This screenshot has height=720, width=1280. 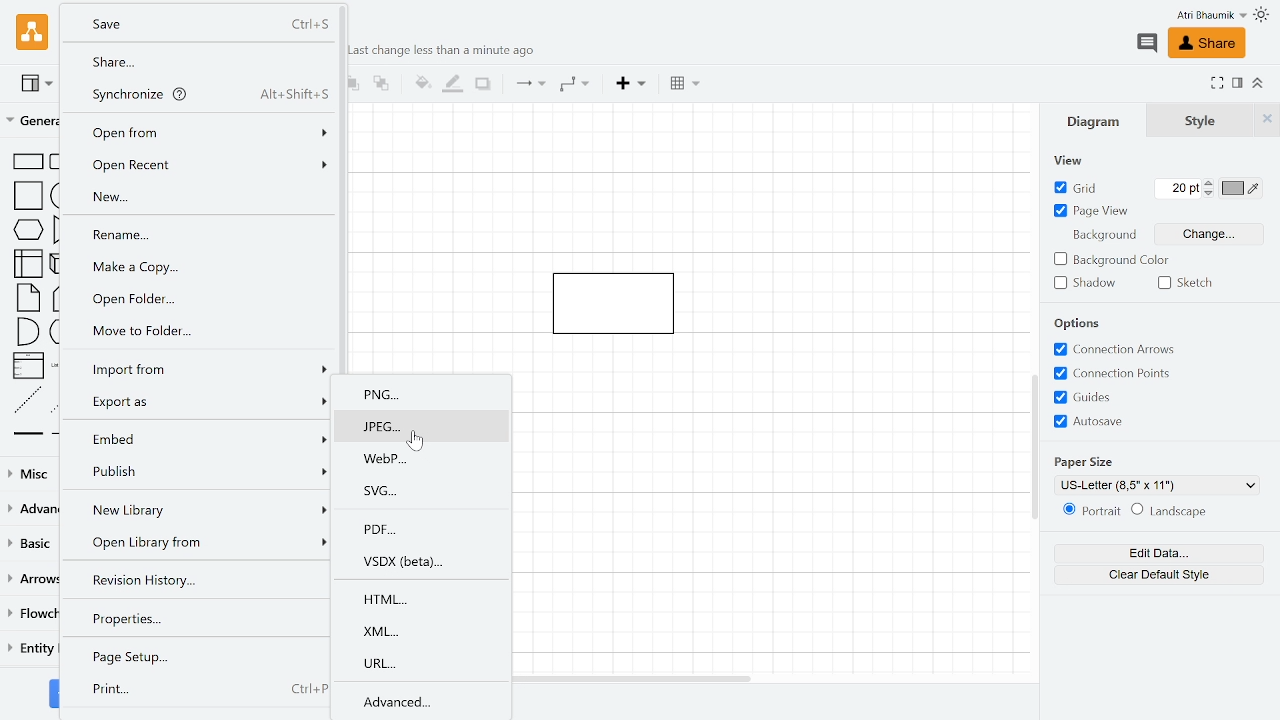 What do you see at coordinates (30, 579) in the screenshot?
I see `Arrows` at bounding box center [30, 579].